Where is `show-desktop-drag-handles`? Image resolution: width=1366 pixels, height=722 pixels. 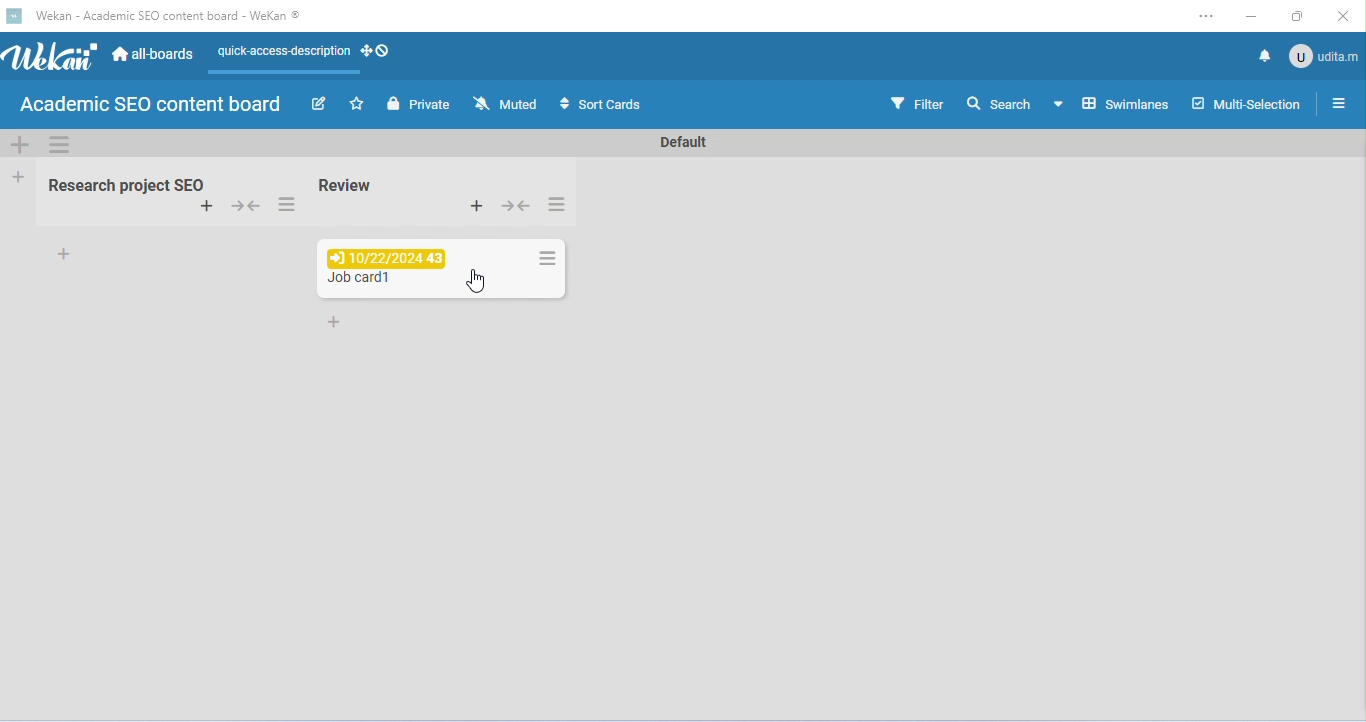 show-desktop-drag-handles is located at coordinates (377, 50).